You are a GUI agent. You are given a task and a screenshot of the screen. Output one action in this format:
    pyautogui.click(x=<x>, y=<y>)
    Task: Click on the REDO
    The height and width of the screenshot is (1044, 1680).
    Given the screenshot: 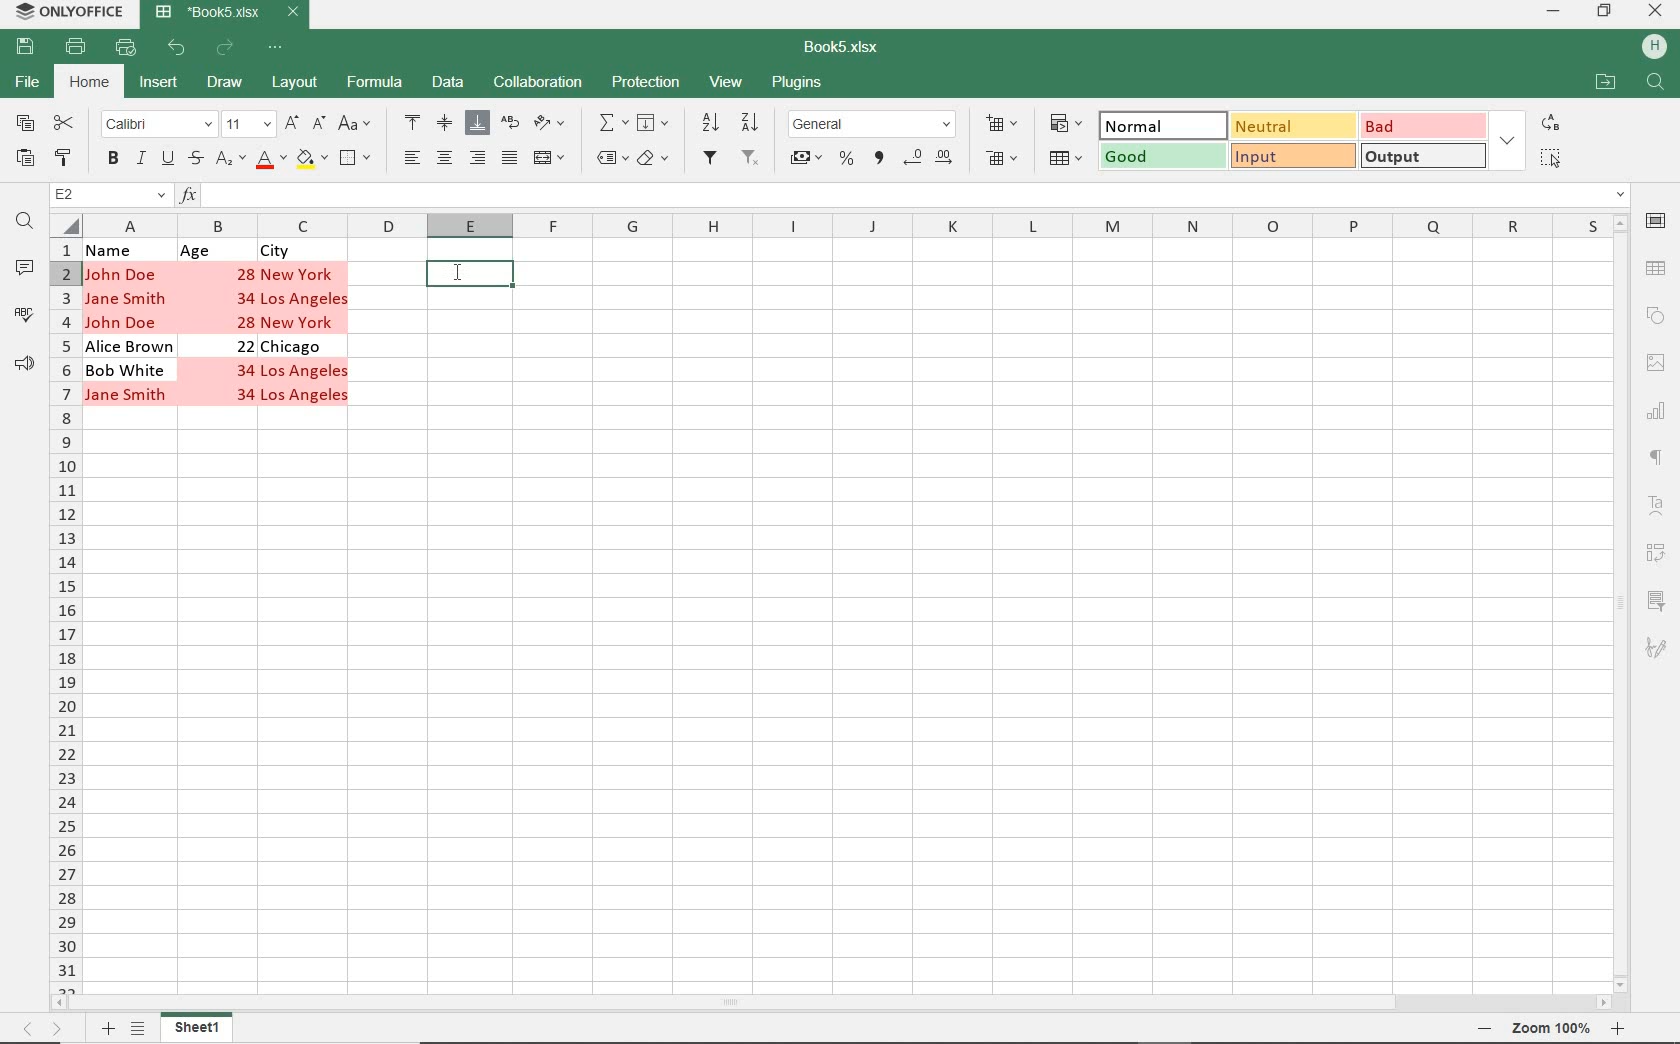 What is the action you would take?
    pyautogui.click(x=225, y=50)
    